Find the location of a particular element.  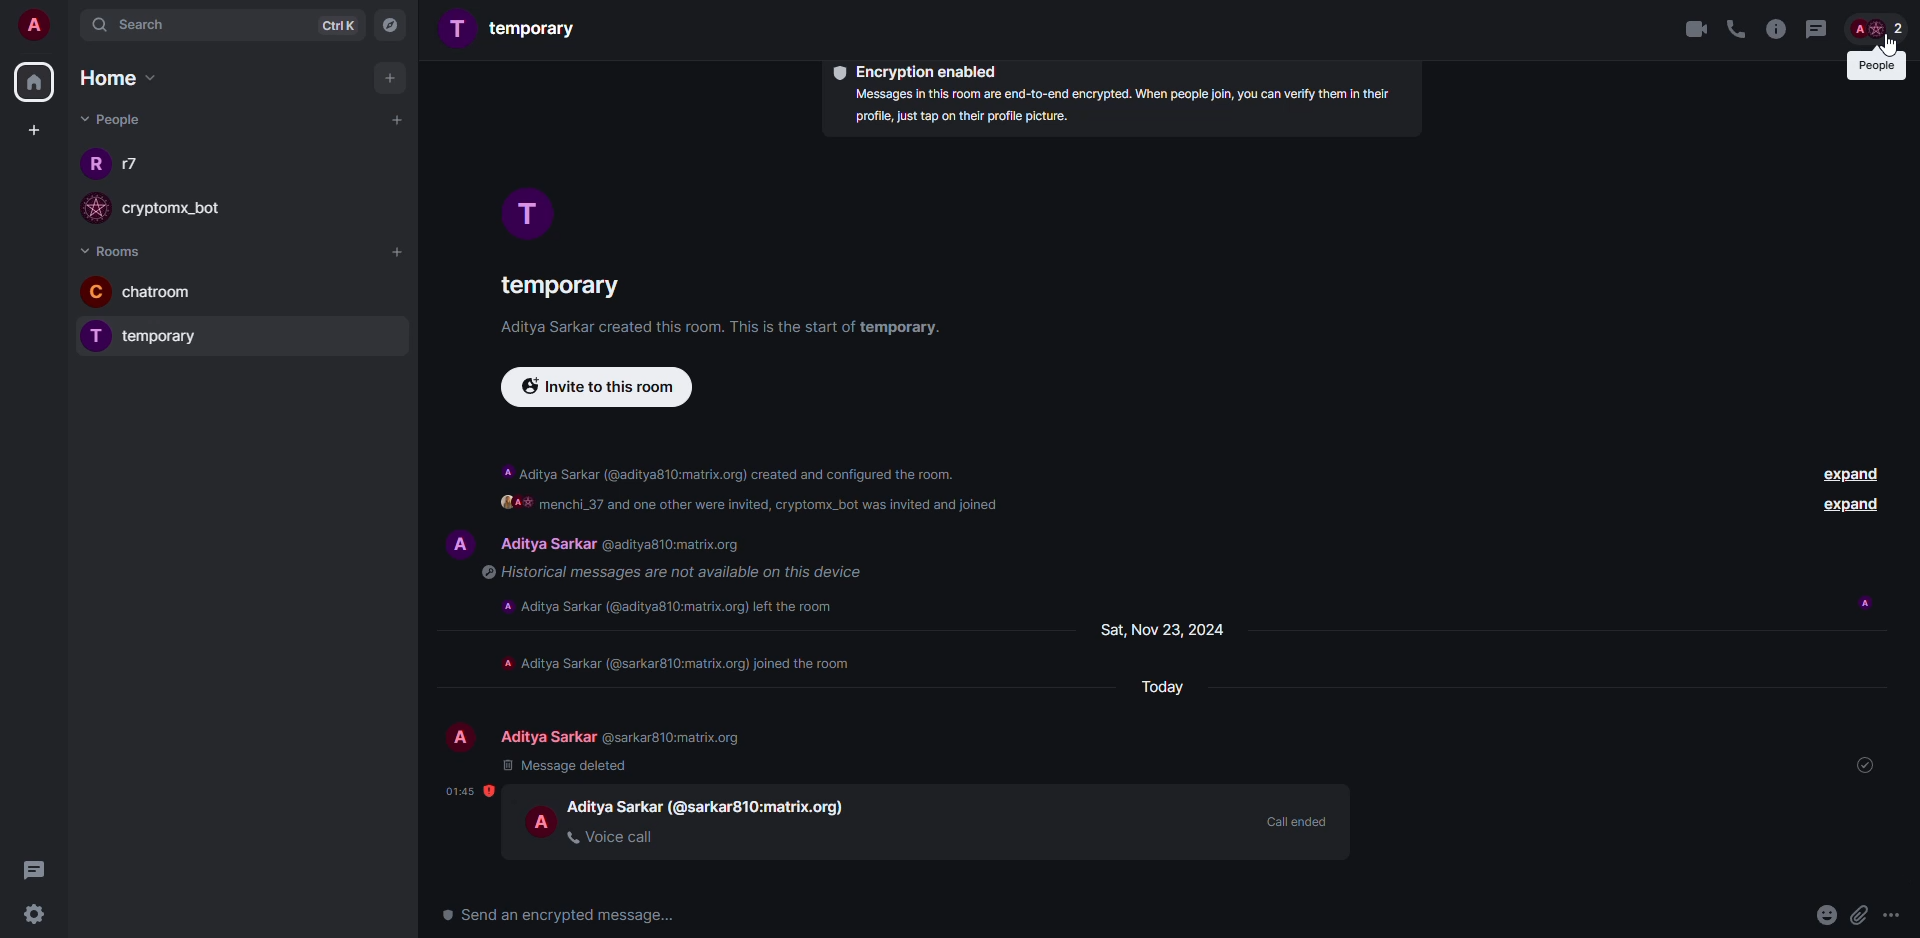

info is located at coordinates (1128, 108).